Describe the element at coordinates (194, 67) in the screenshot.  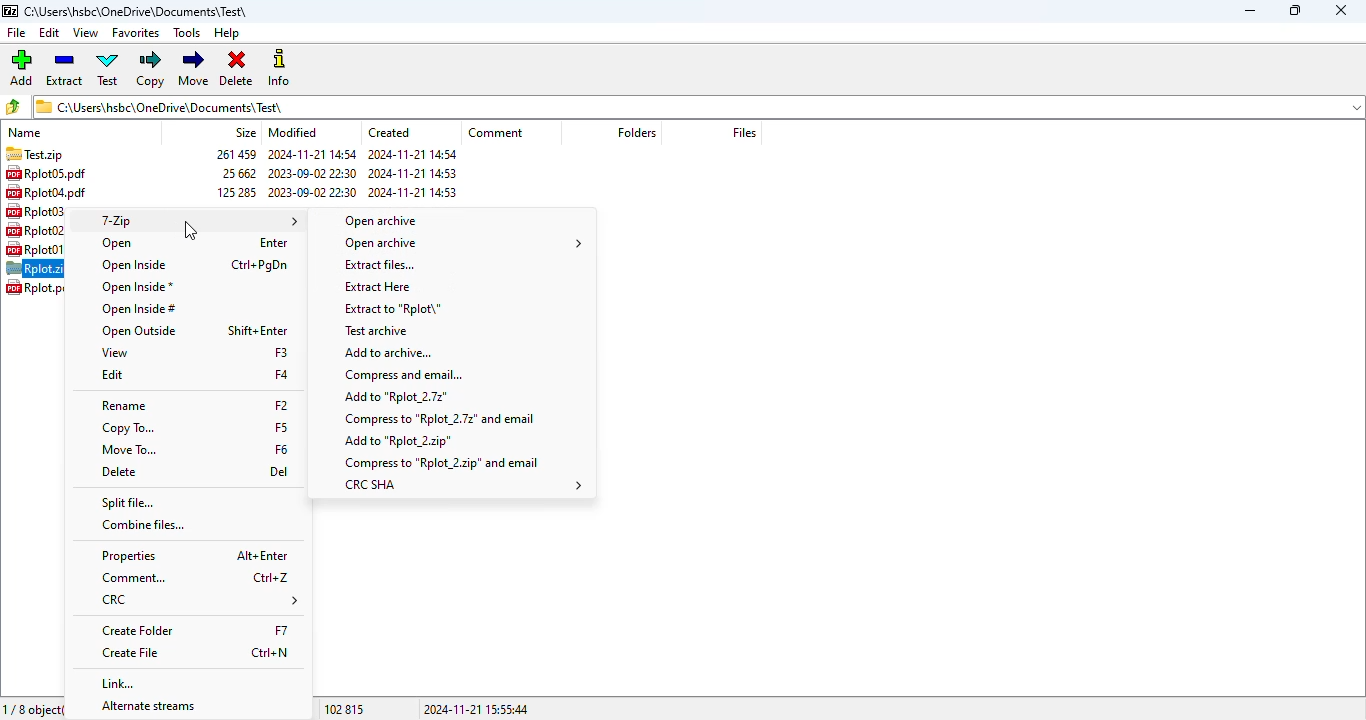
I see `move` at that location.